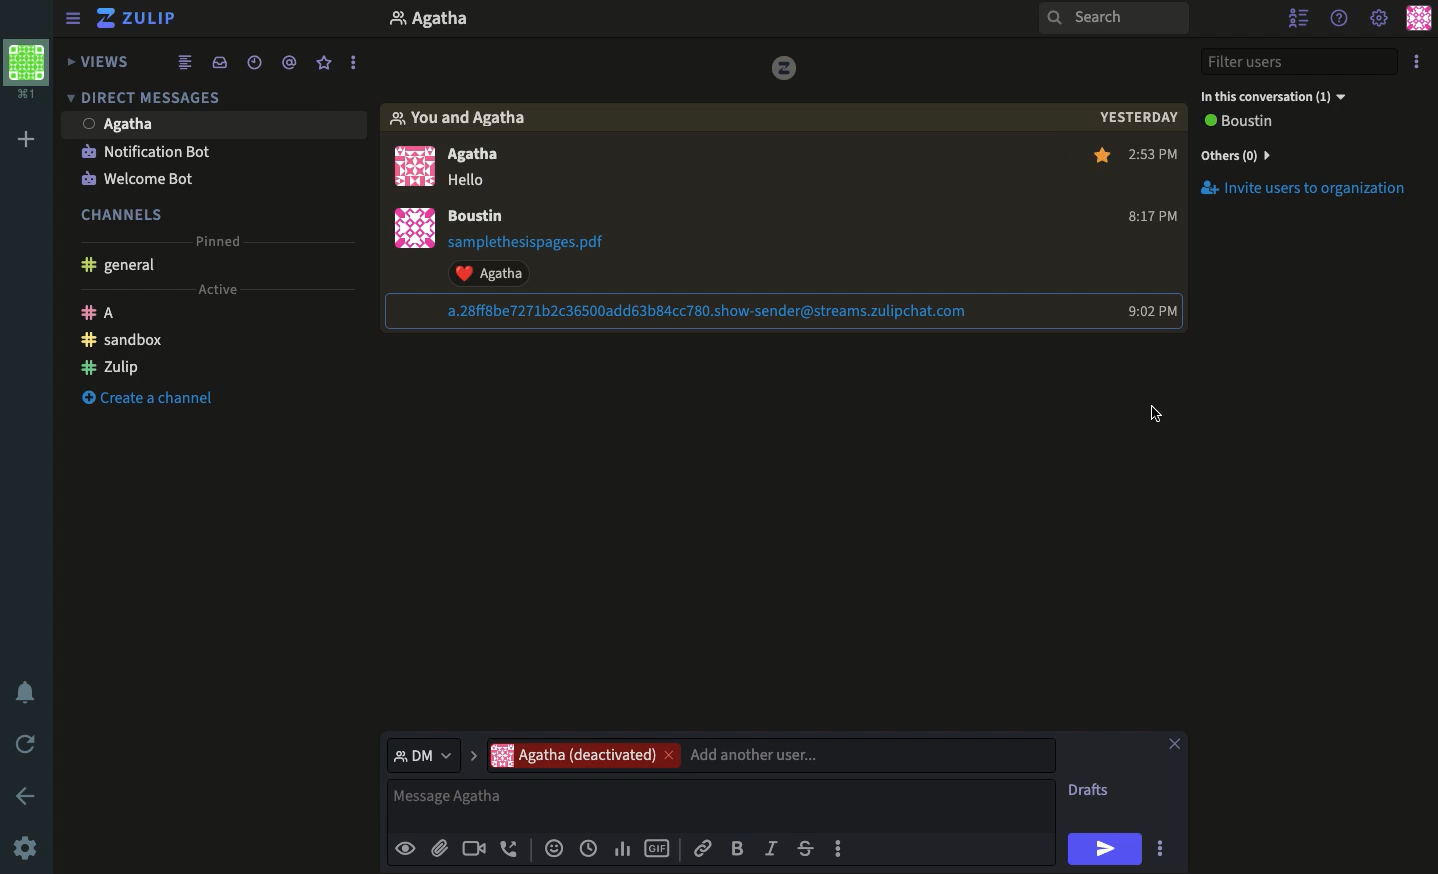 This screenshot has height=874, width=1438. I want to click on Notification bot, so click(146, 151).